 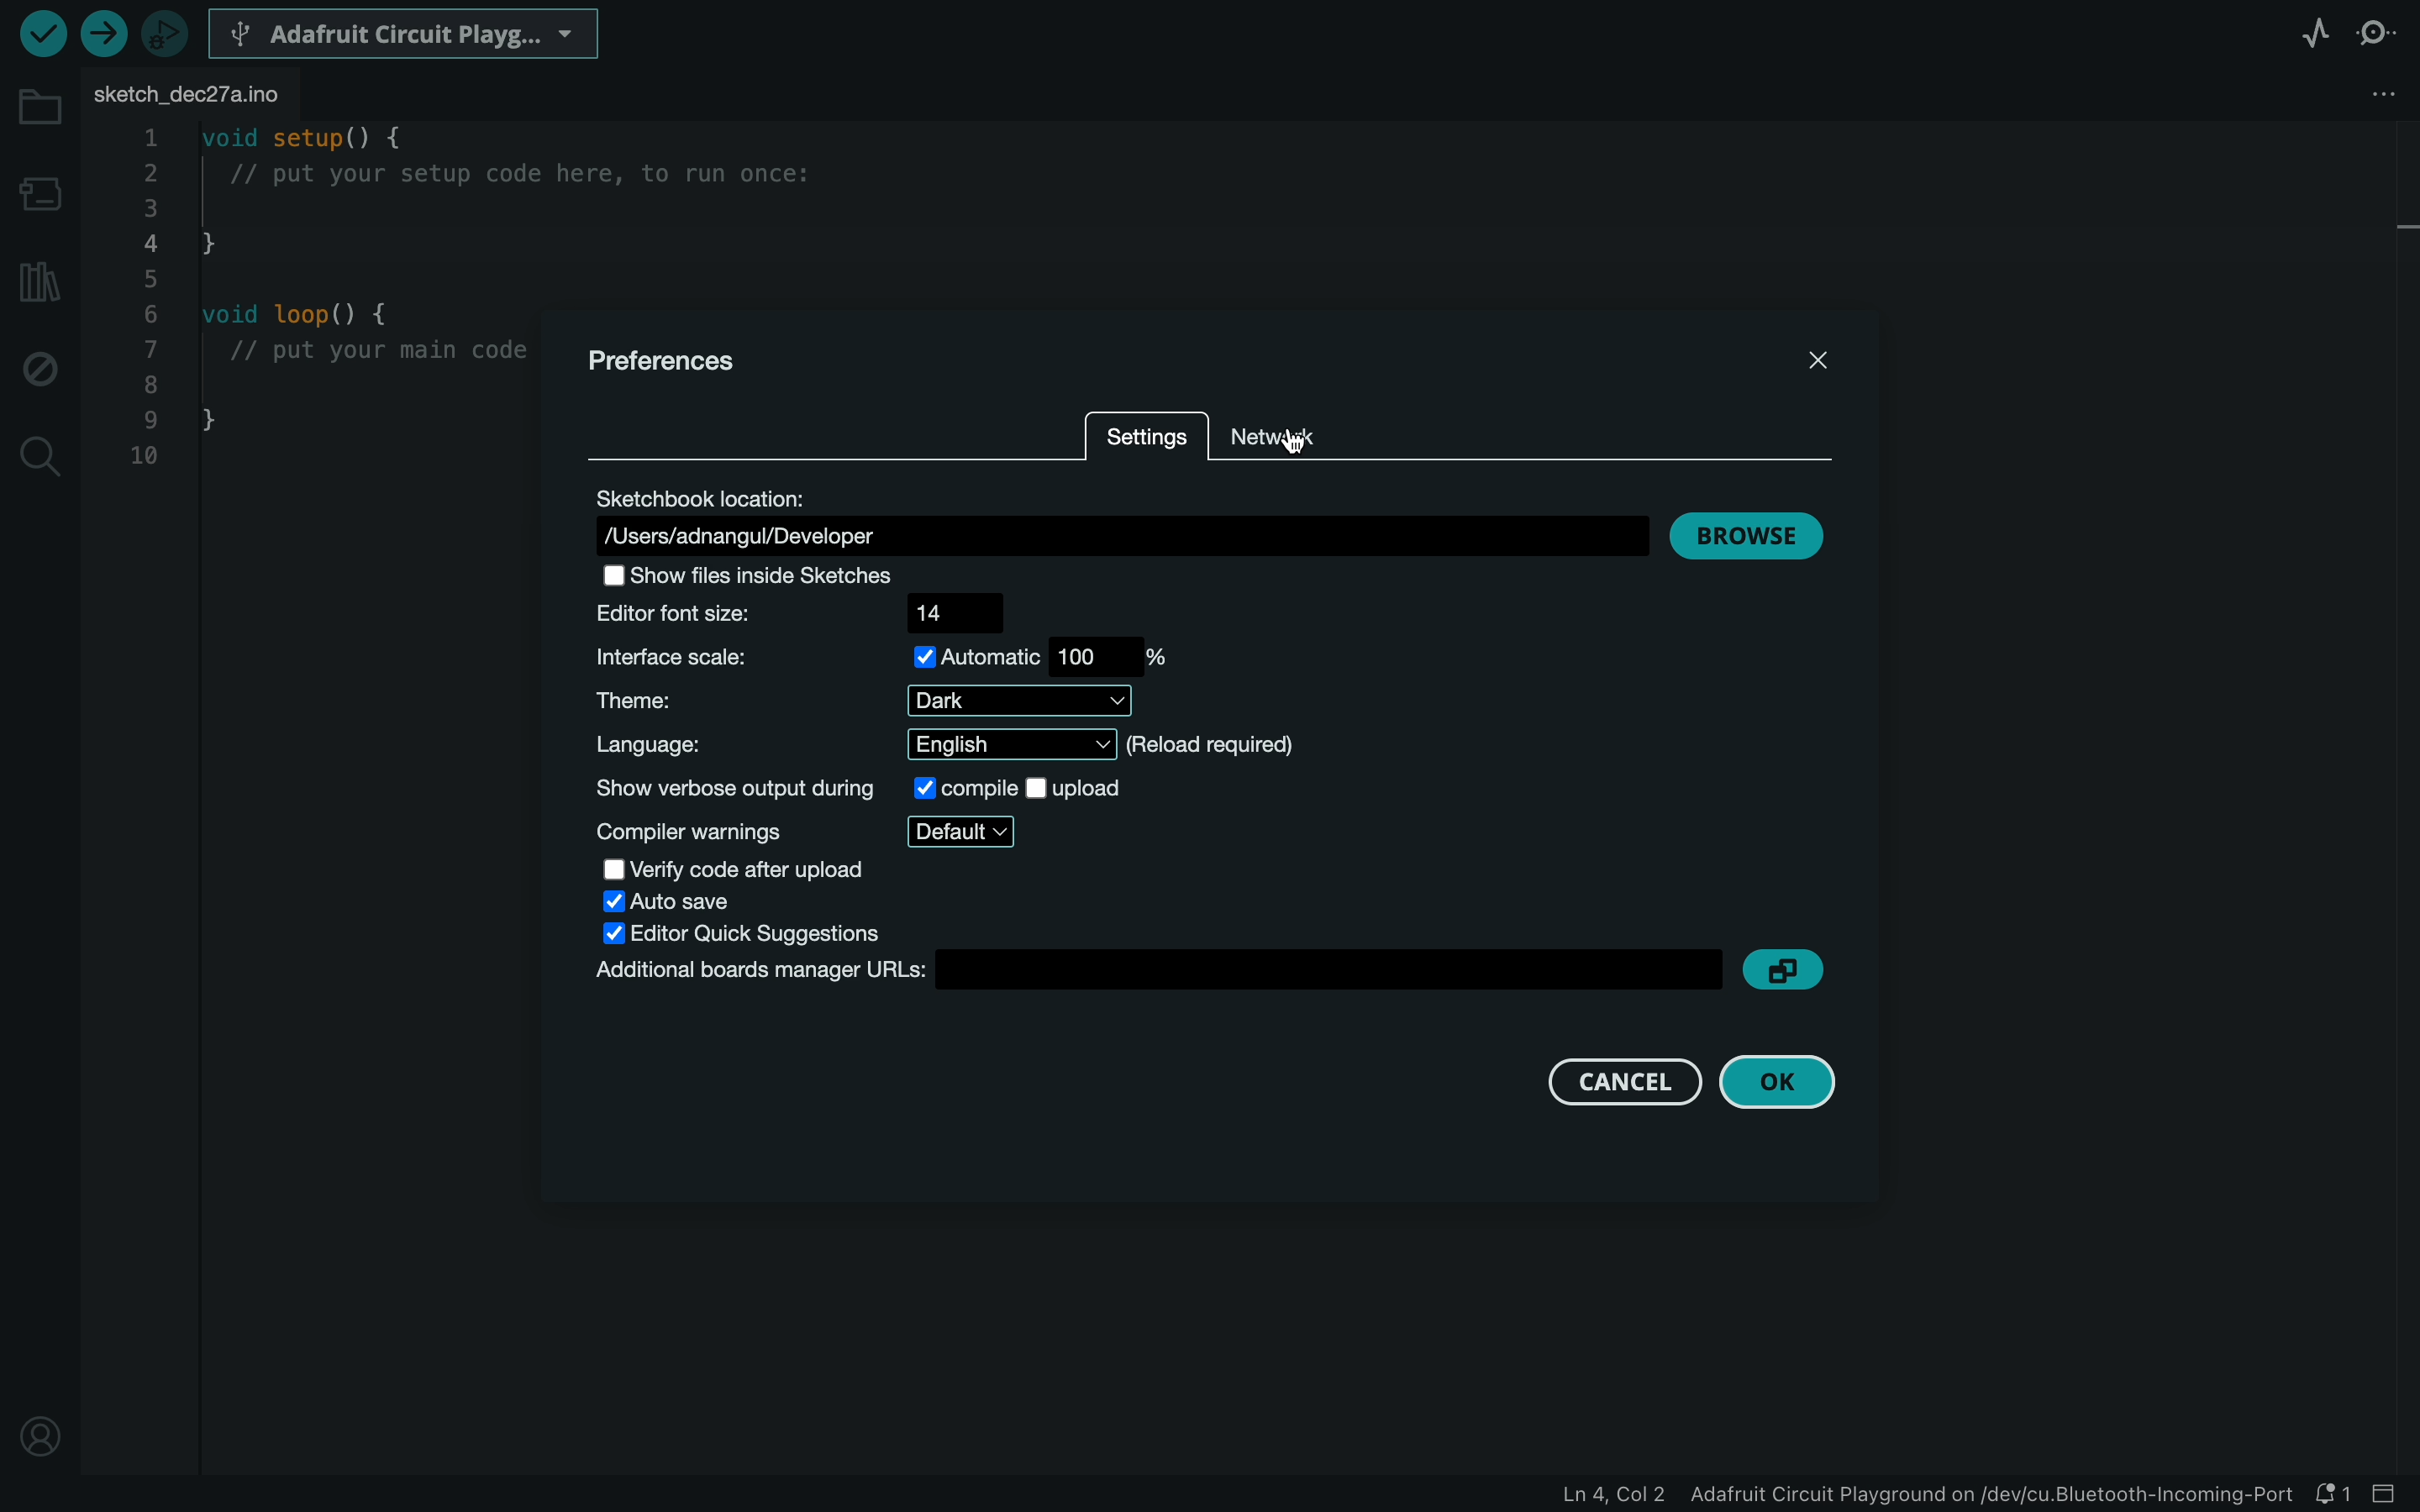 I want to click on prefernces, so click(x=680, y=365).